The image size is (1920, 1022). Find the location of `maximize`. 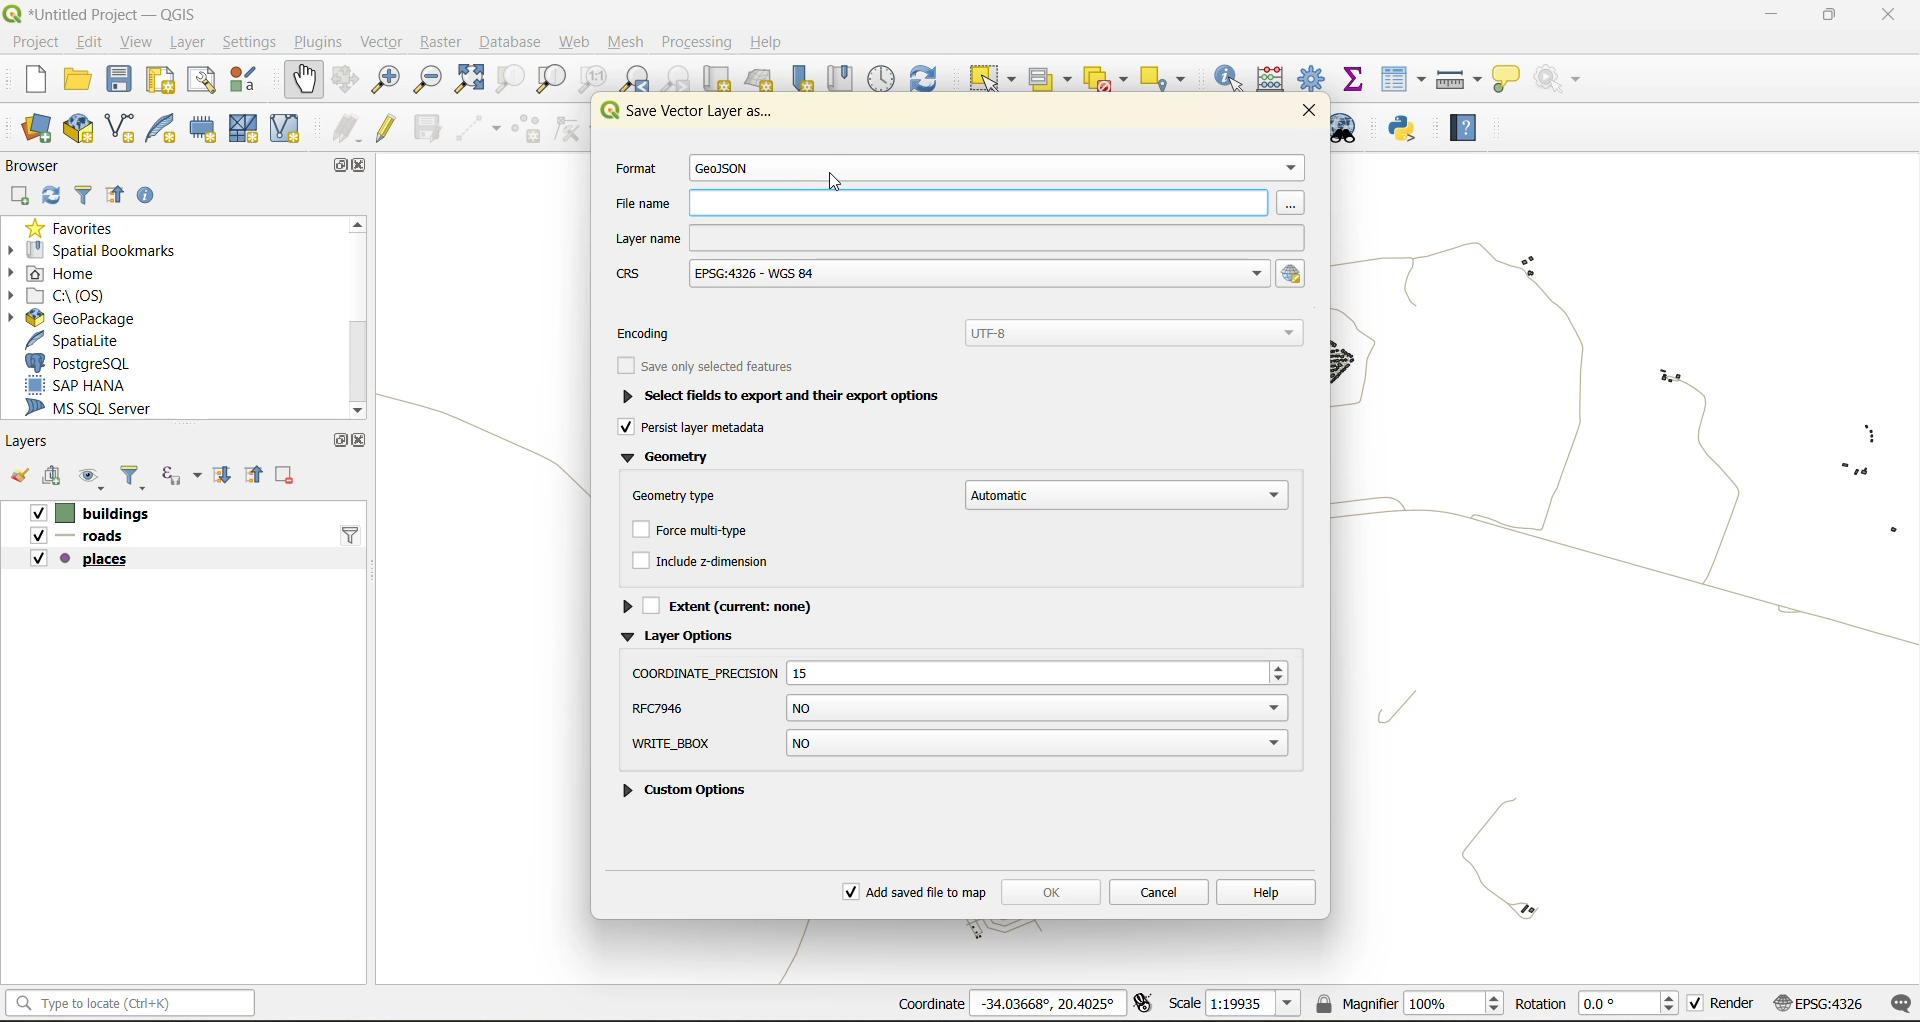

maximize is located at coordinates (337, 440).